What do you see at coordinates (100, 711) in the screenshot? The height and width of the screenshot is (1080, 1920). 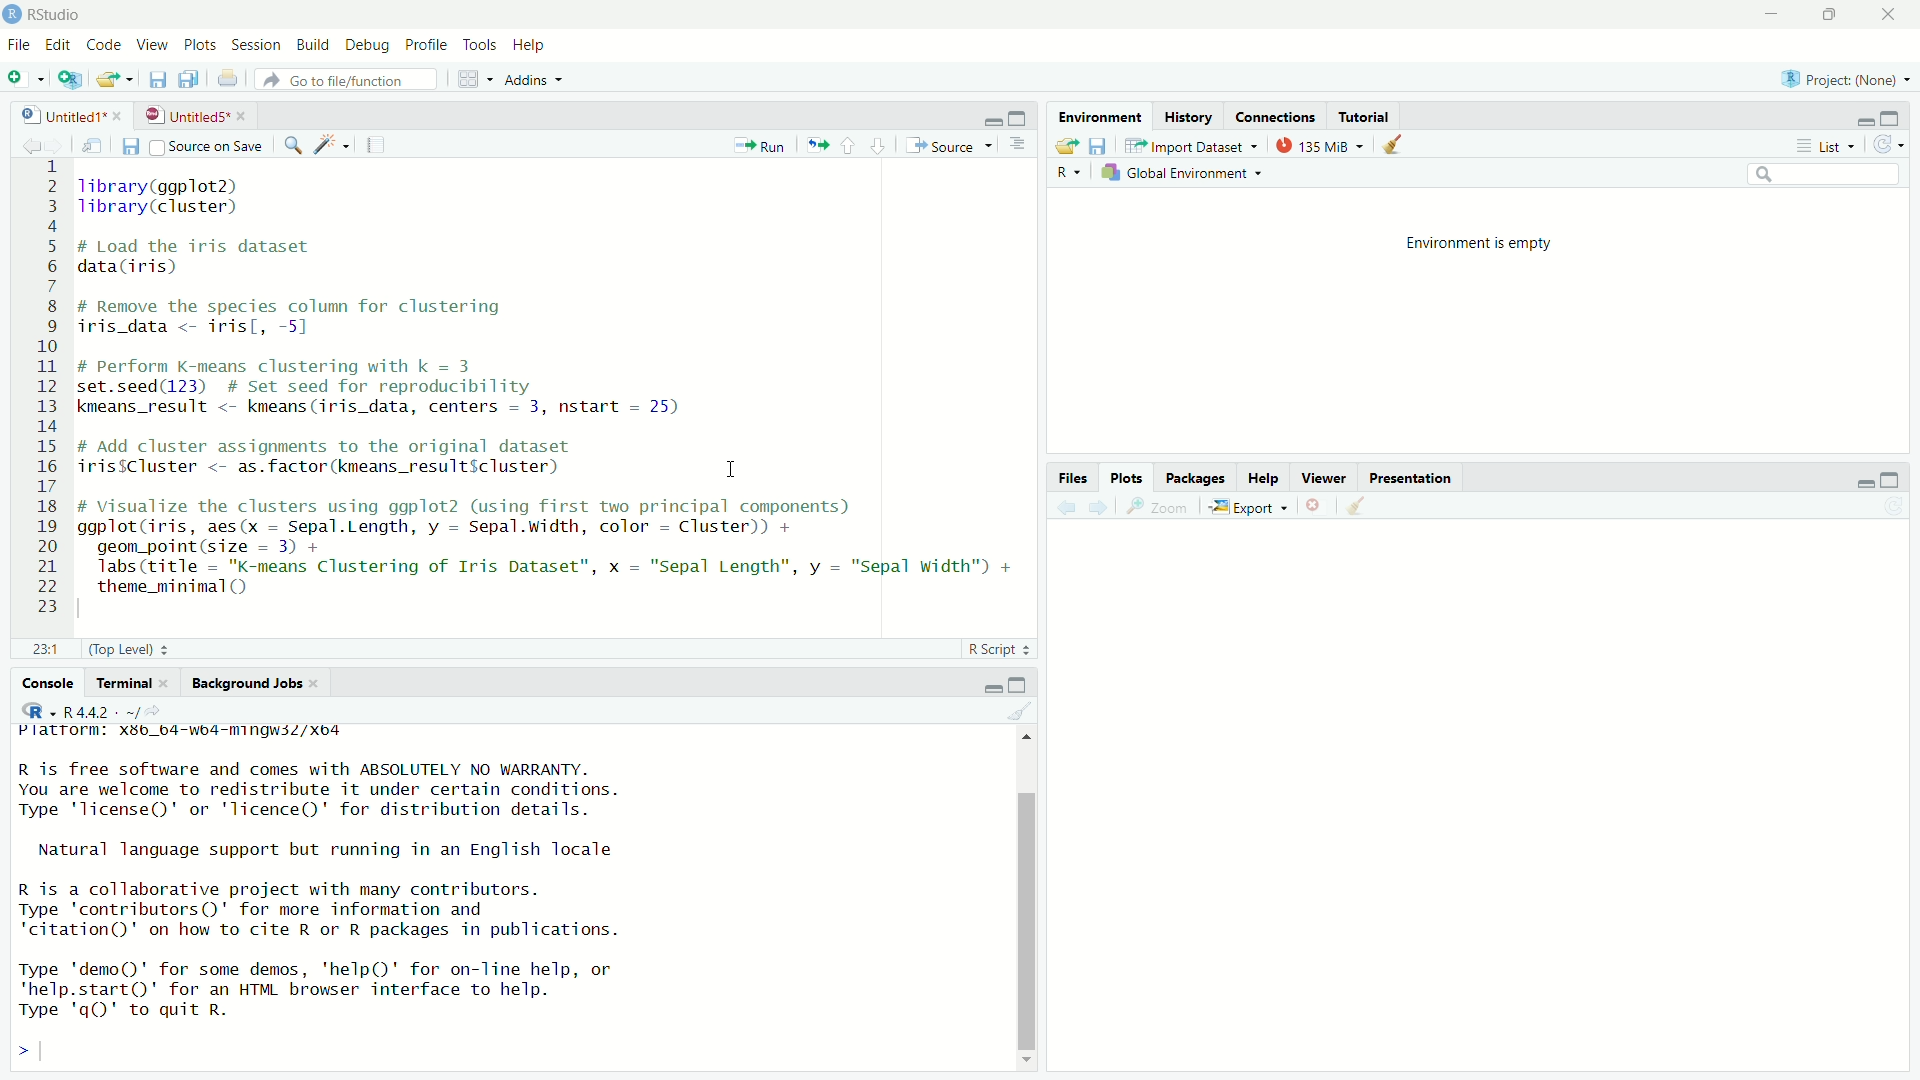 I see `R 4.4.2 . ~/` at bounding box center [100, 711].